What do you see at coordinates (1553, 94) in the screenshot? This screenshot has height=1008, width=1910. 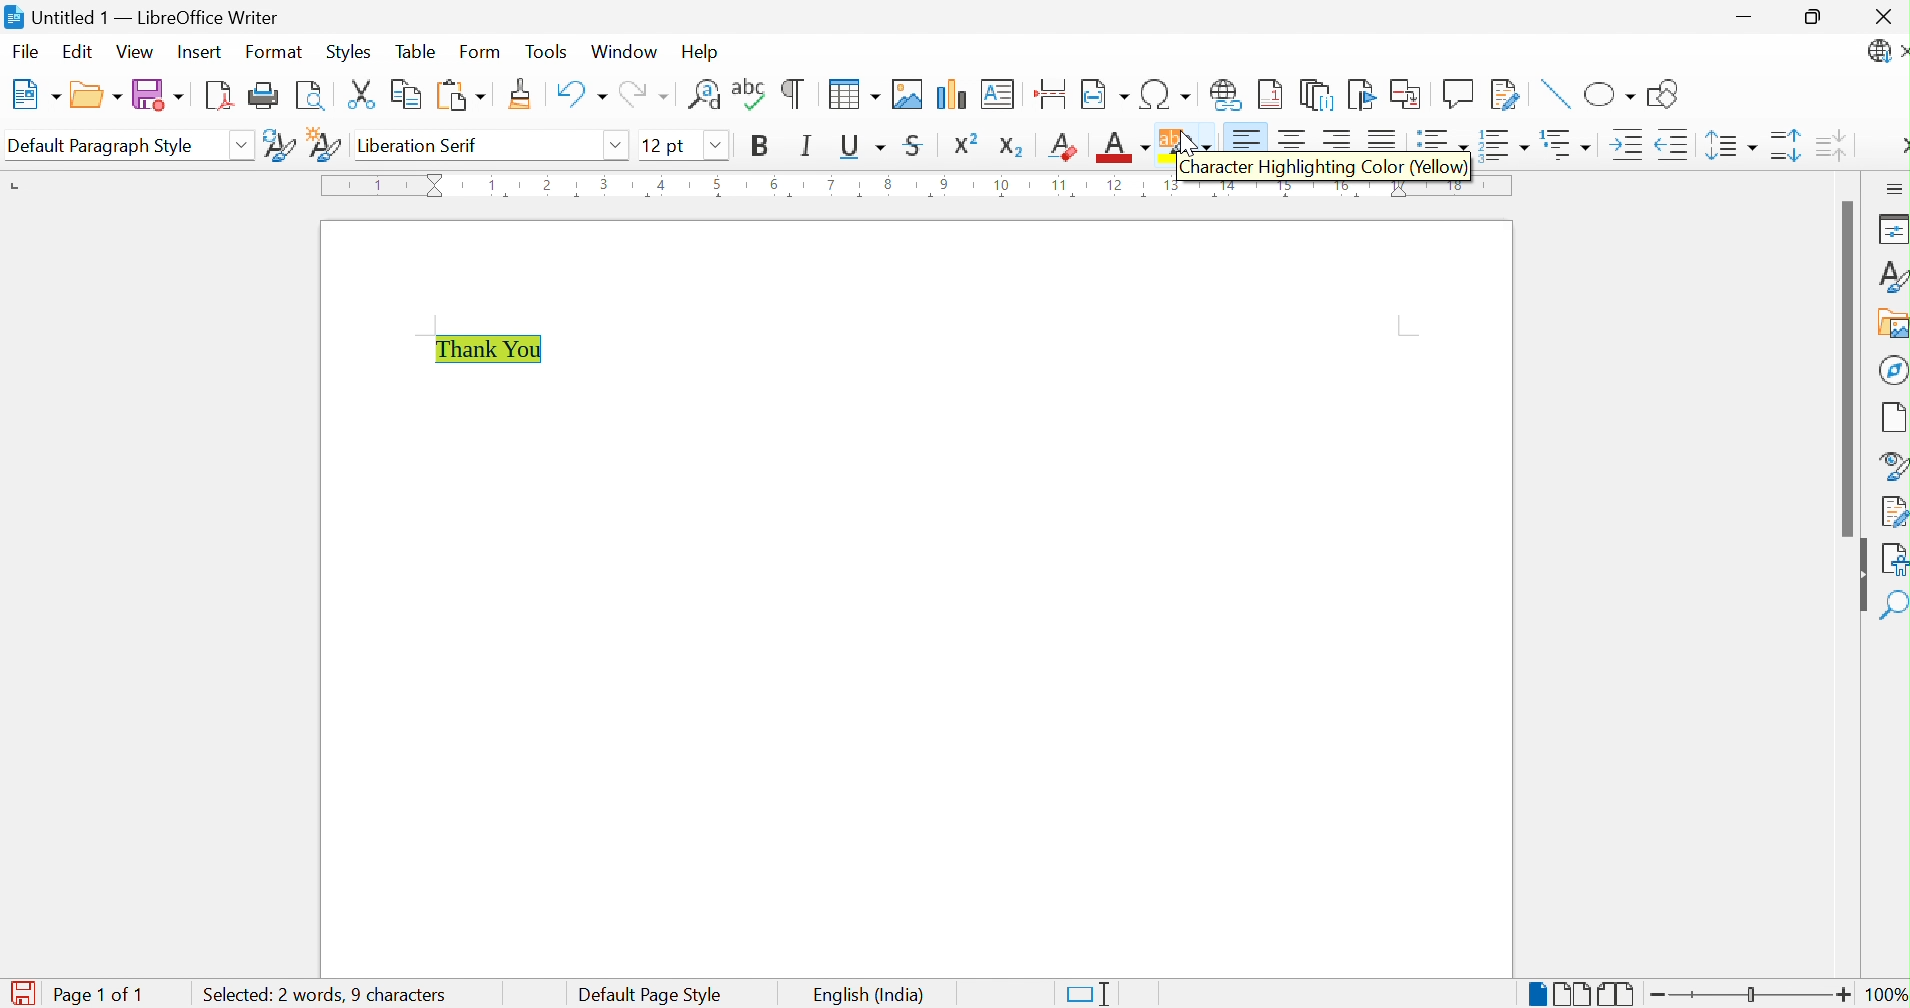 I see `Insert Line` at bounding box center [1553, 94].